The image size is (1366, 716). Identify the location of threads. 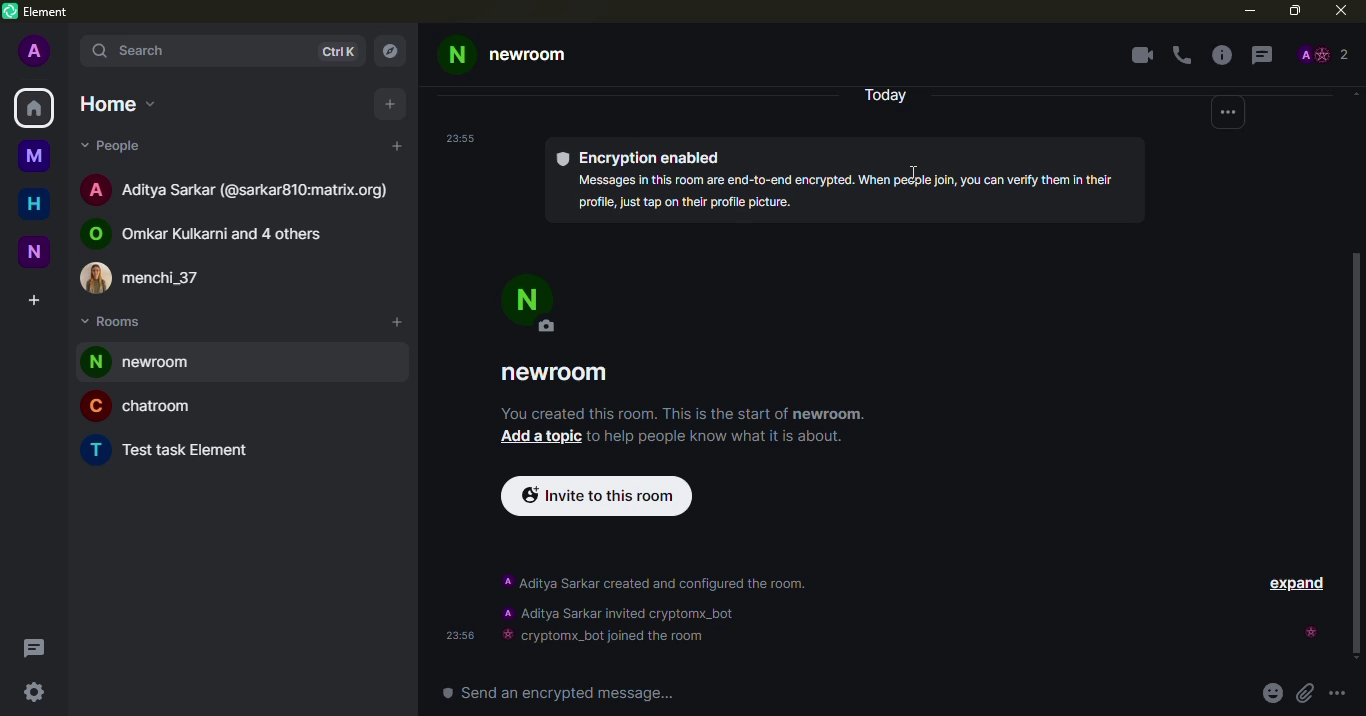
(34, 647).